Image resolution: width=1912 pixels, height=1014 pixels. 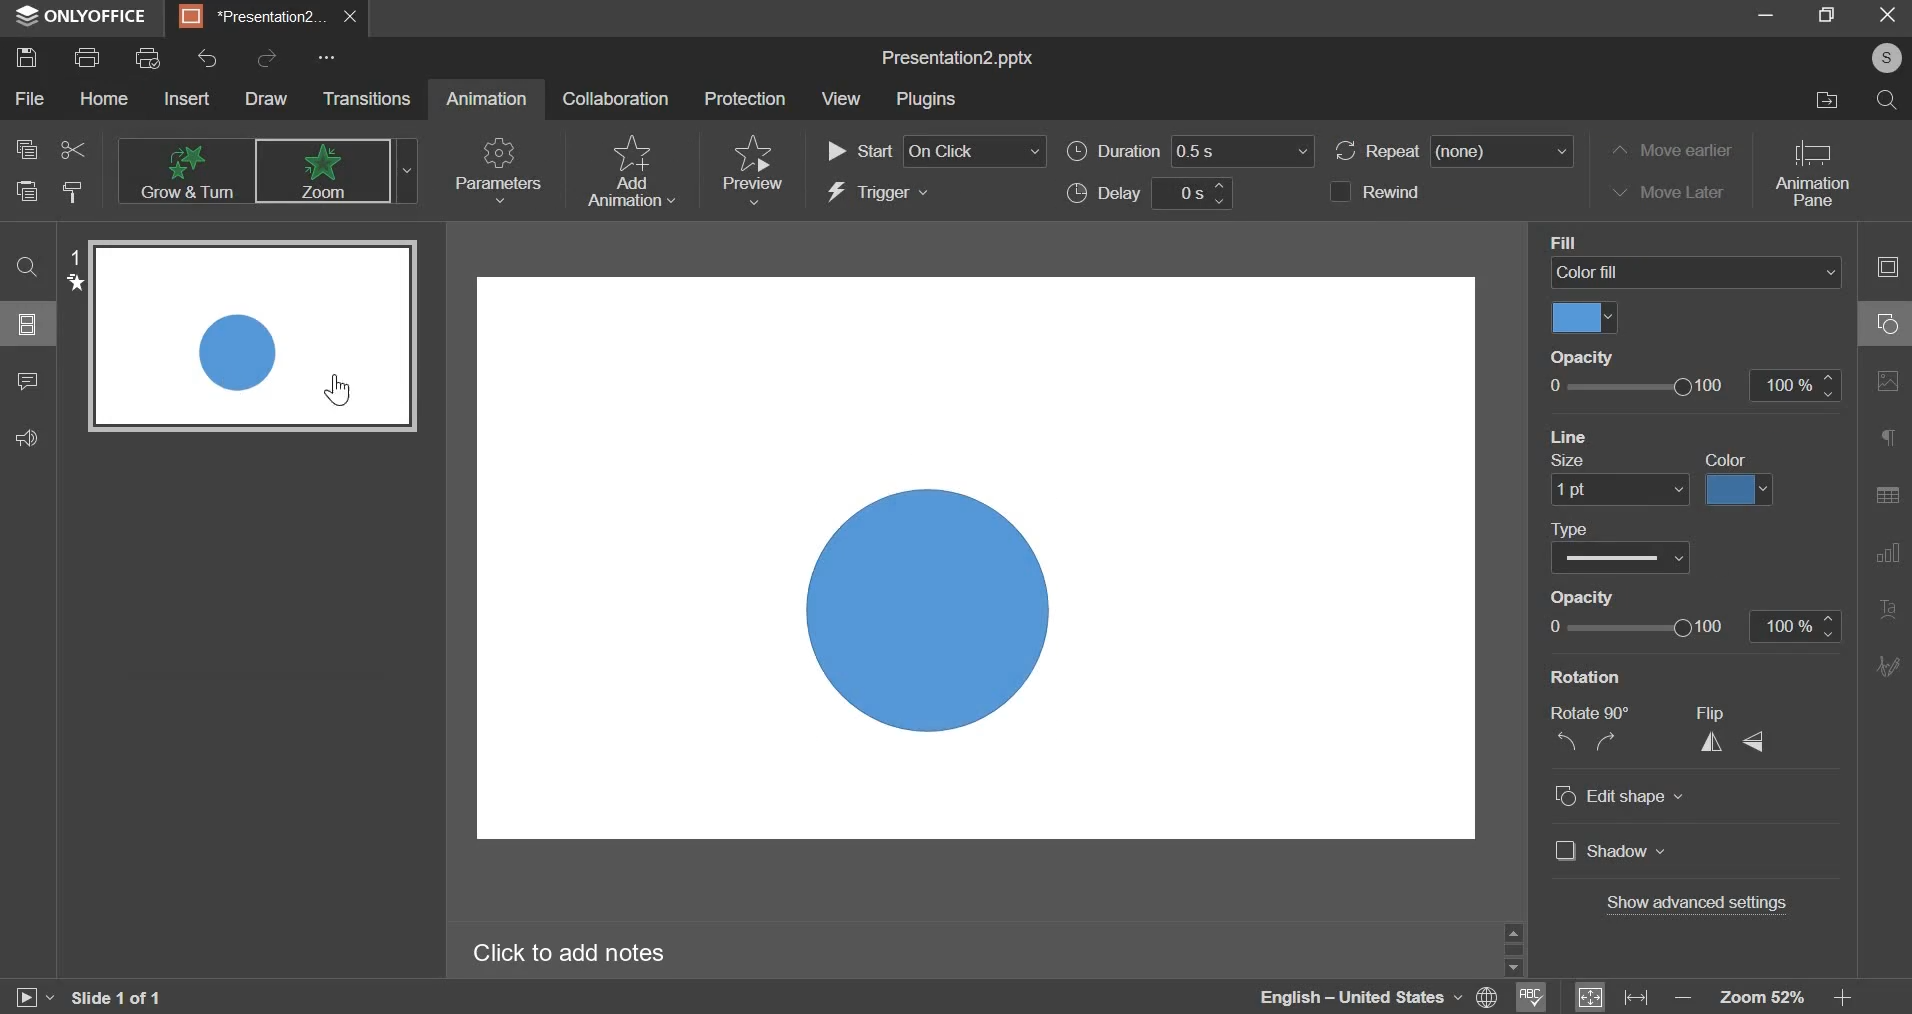 What do you see at coordinates (1517, 931) in the screenshot?
I see `move up` at bounding box center [1517, 931].